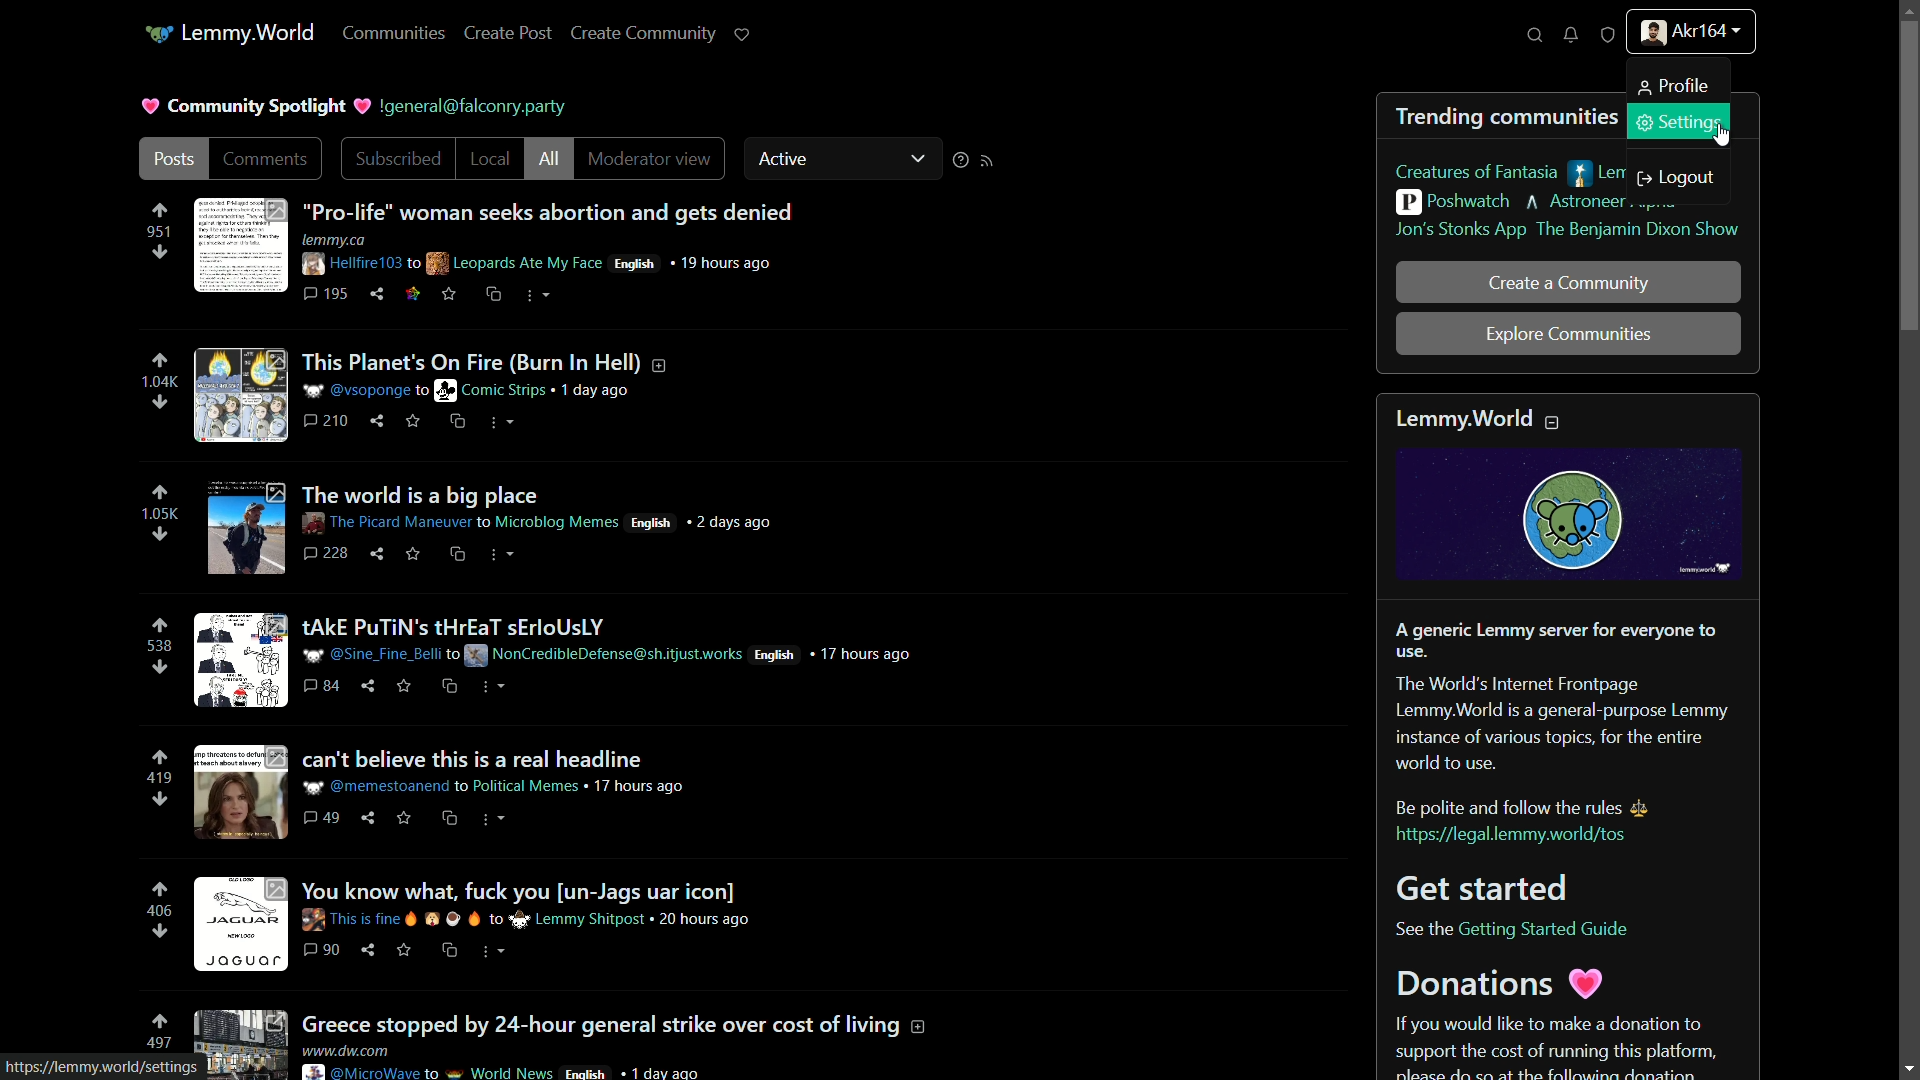 The image size is (1920, 1080). Describe the element at coordinates (161, 626) in the screenshot. I see `upvote` at that location.